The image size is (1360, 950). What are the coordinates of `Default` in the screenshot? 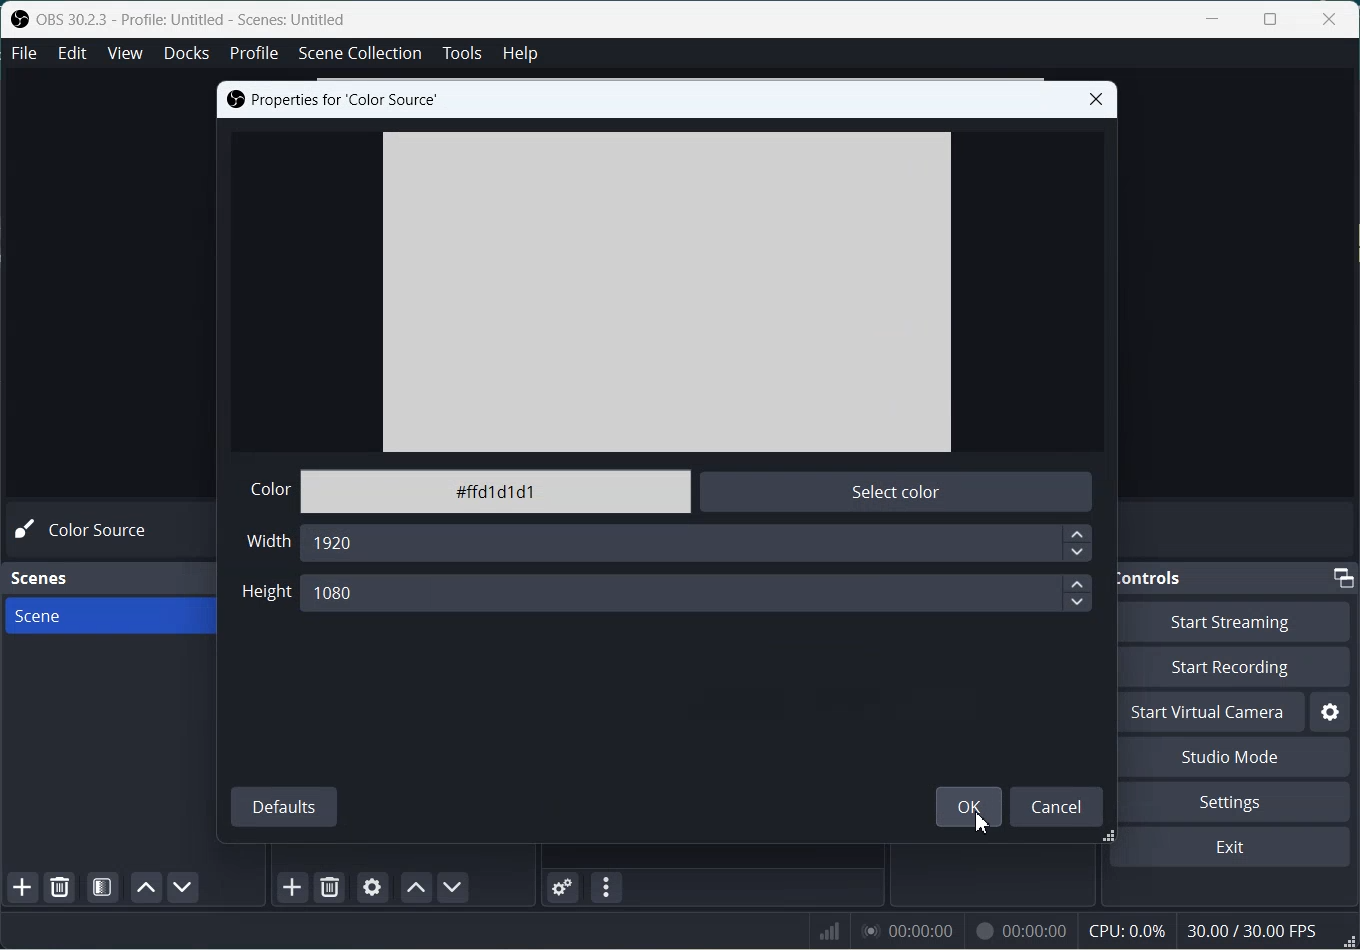 It's located at (283, 805).